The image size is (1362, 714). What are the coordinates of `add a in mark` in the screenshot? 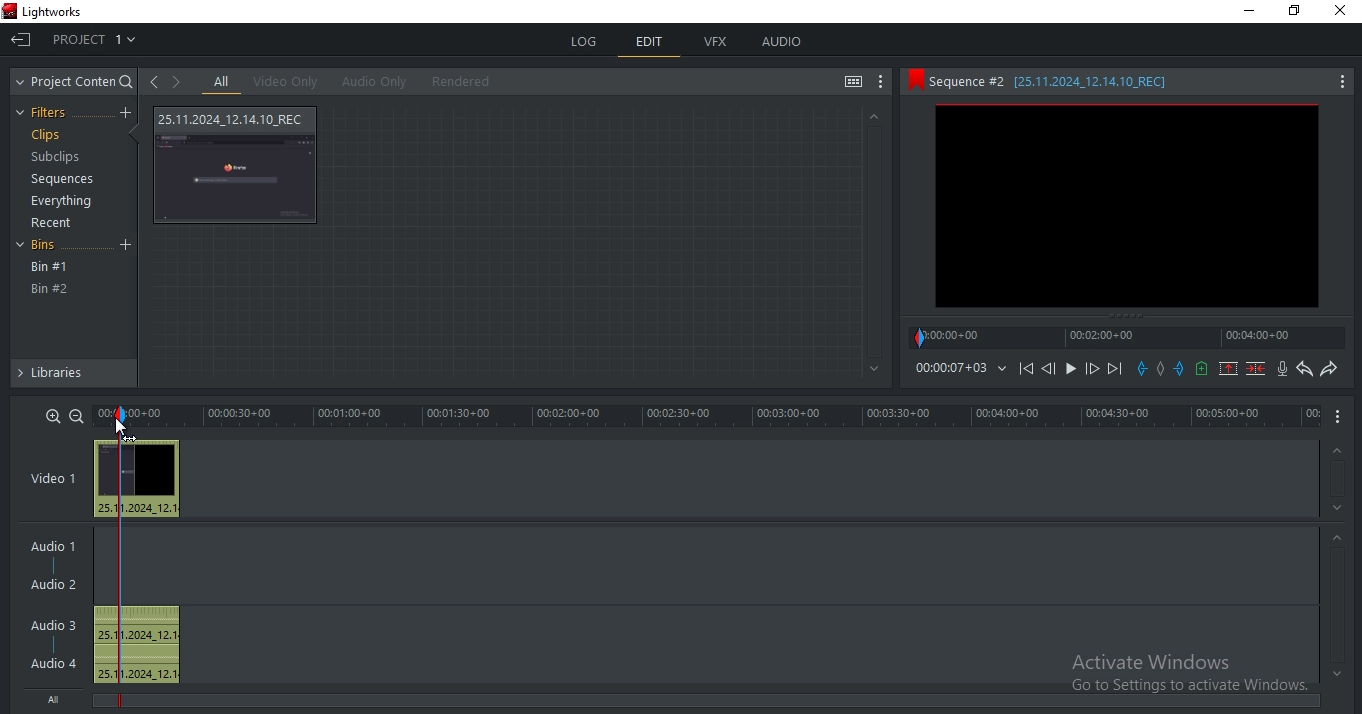 It's located at (1143, 369).